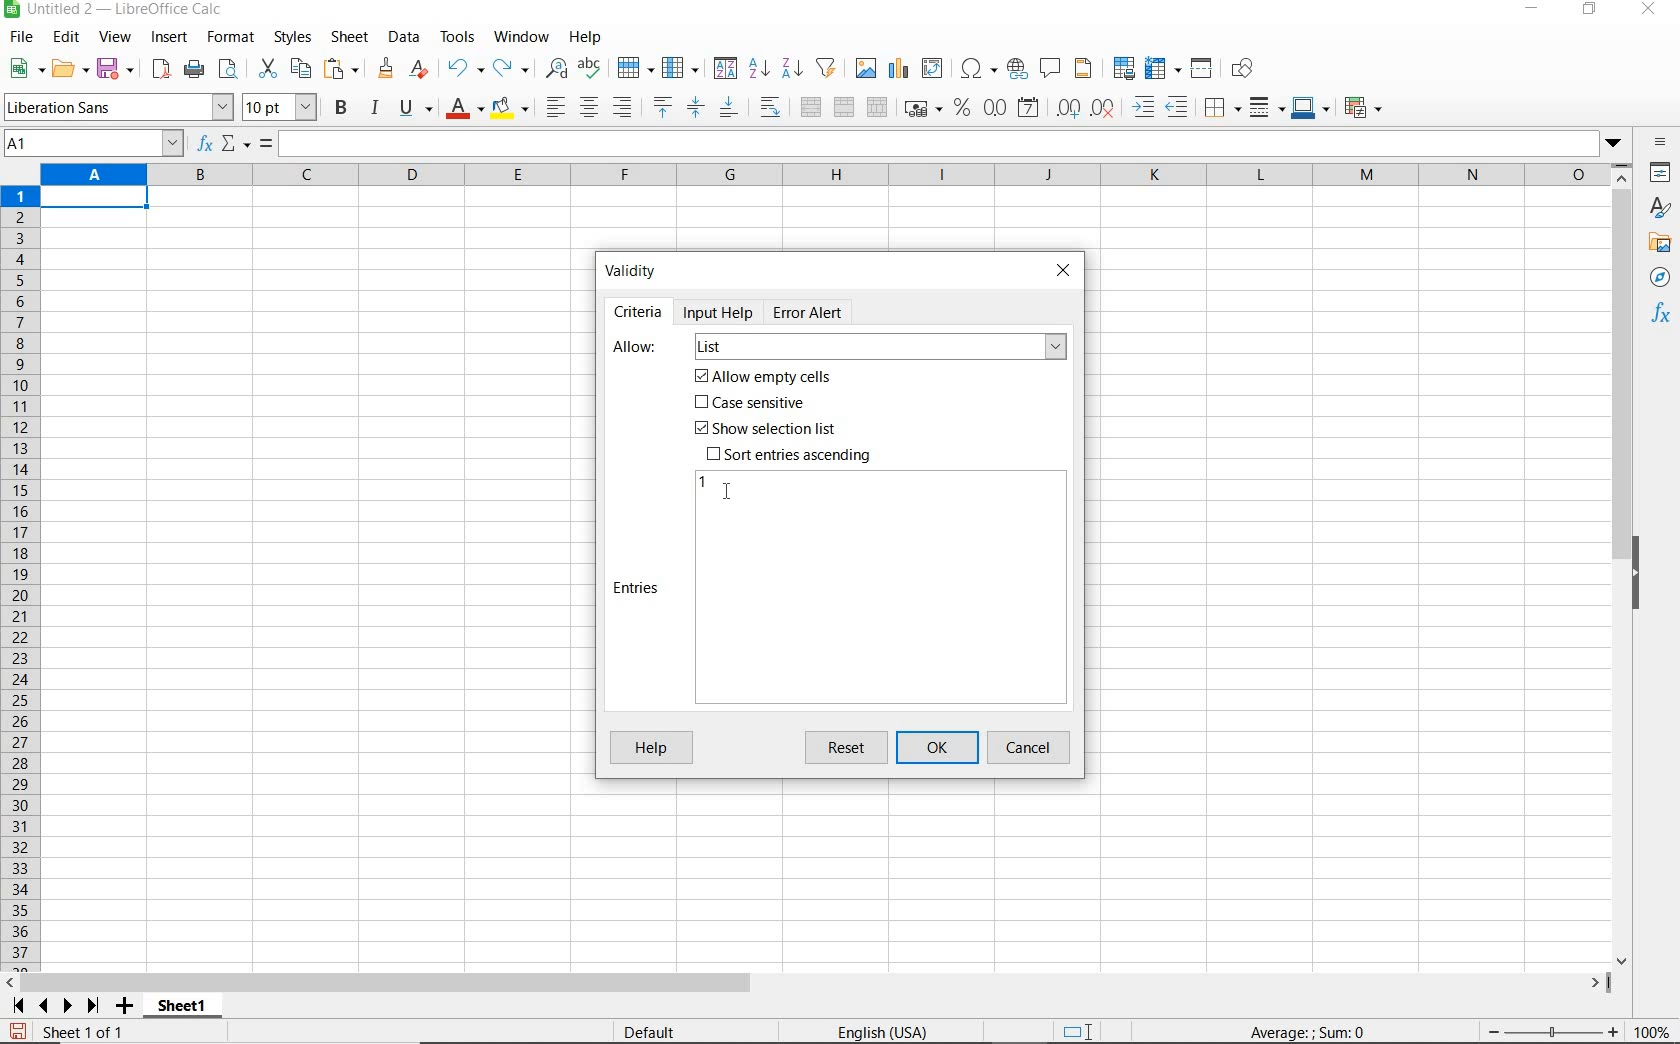 The width and height of the screenshot is (1680, 1044). Describe the element at coordinates (1361, 108) in the screenshot. I see `coditional` at that location.